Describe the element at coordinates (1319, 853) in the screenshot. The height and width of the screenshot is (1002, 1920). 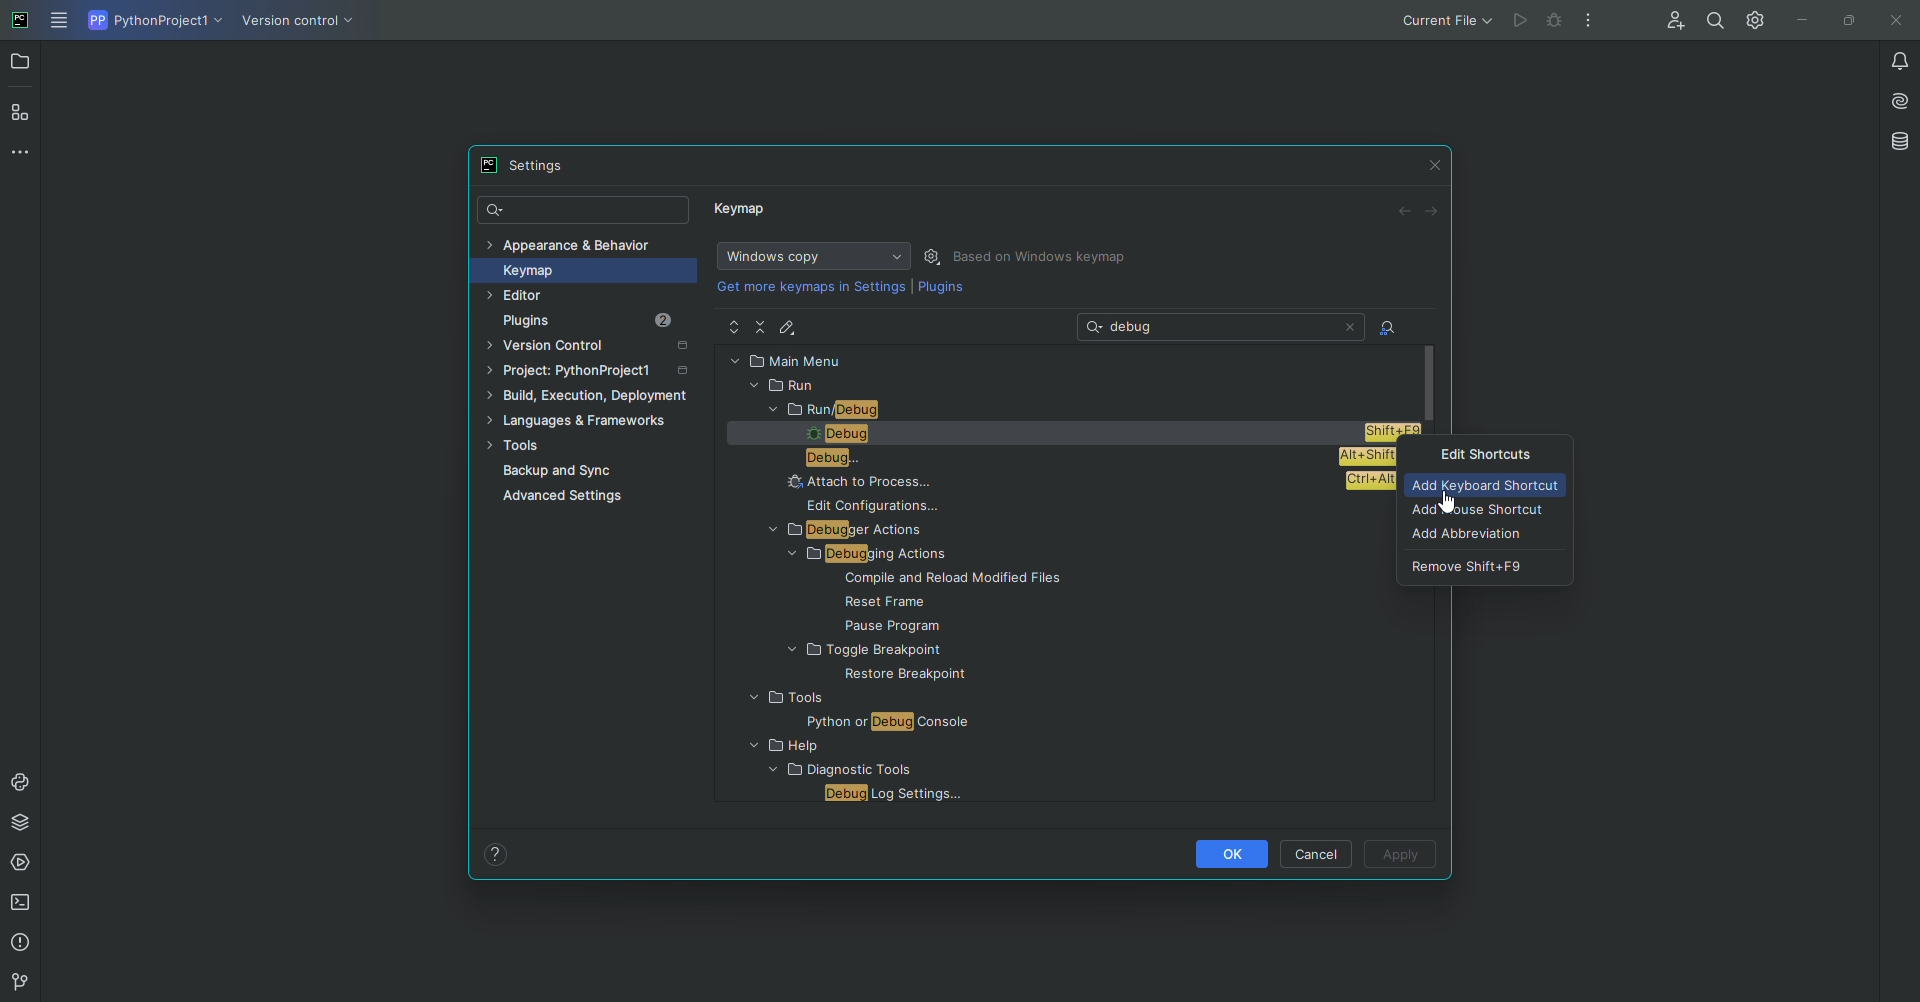
I see `Cancel` at that location.